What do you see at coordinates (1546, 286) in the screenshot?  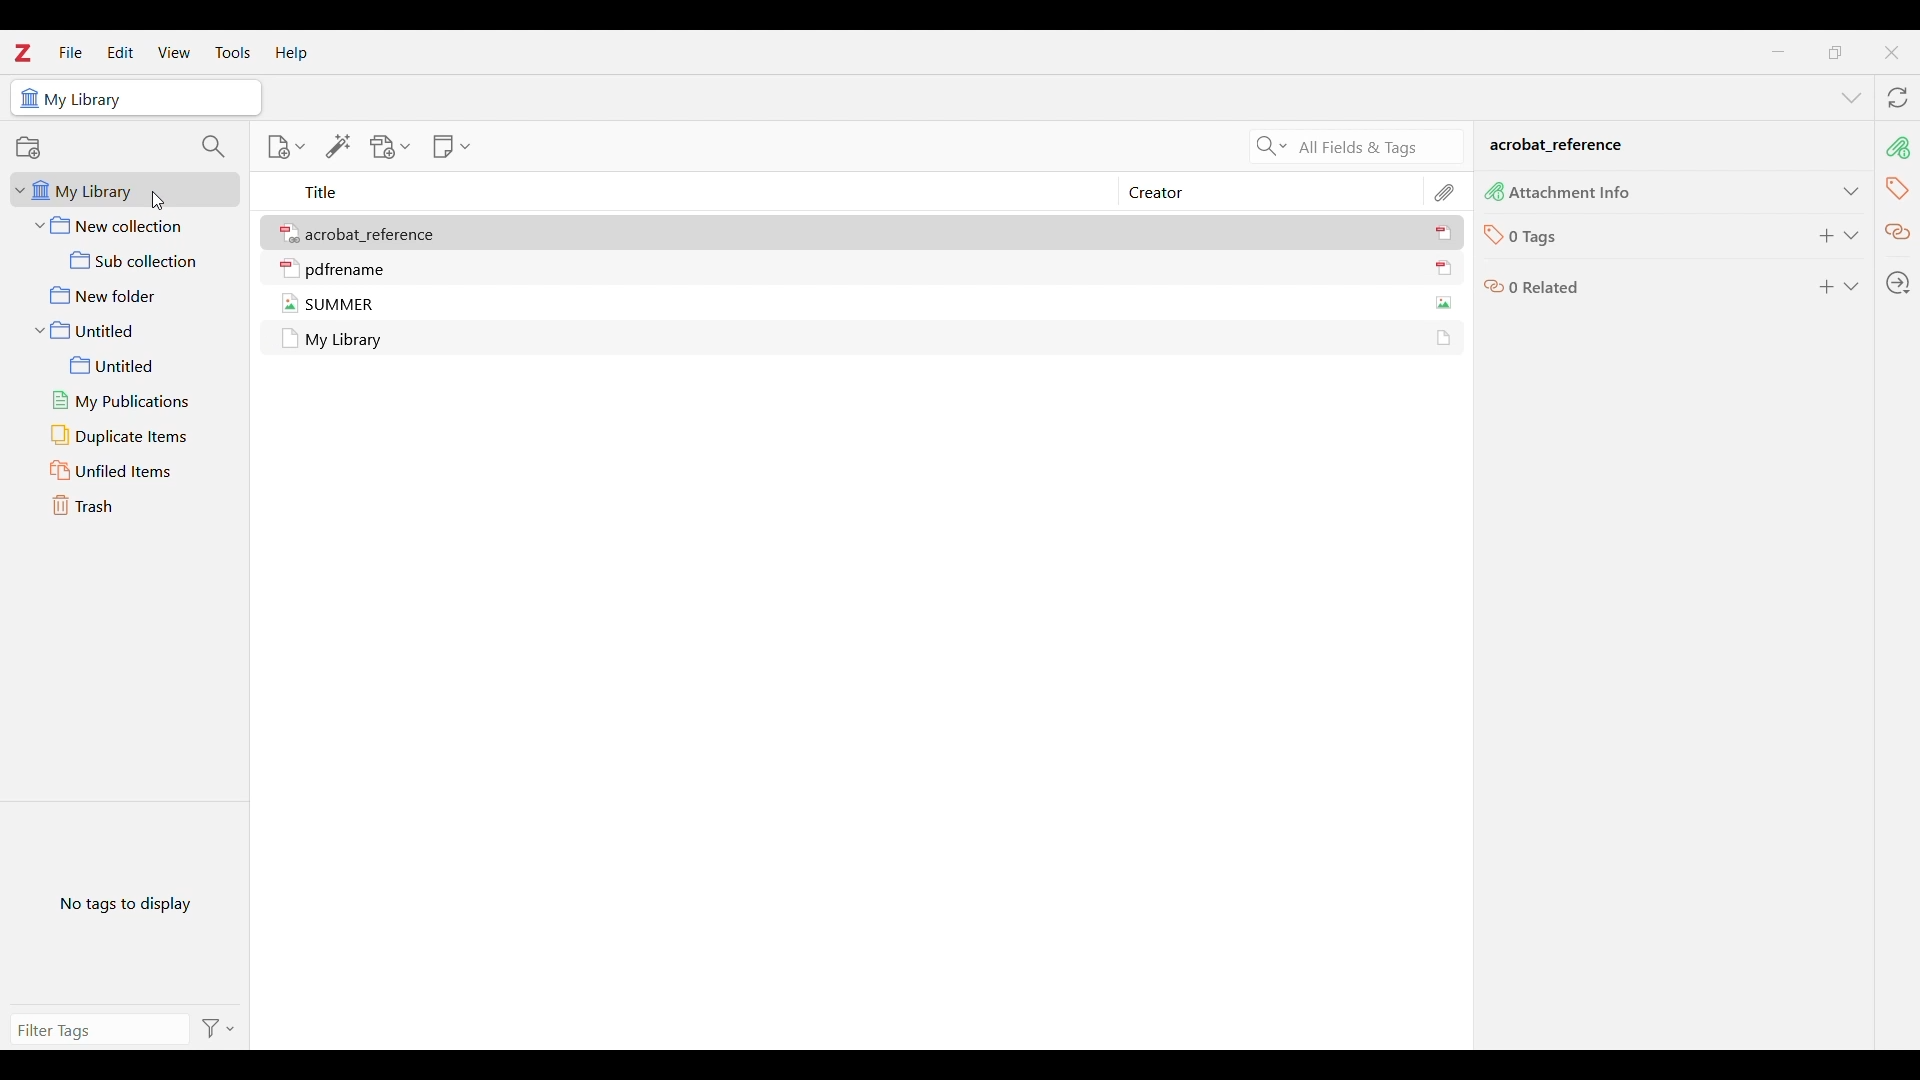 I see `0 Related` at bounding box center [1546, 286].